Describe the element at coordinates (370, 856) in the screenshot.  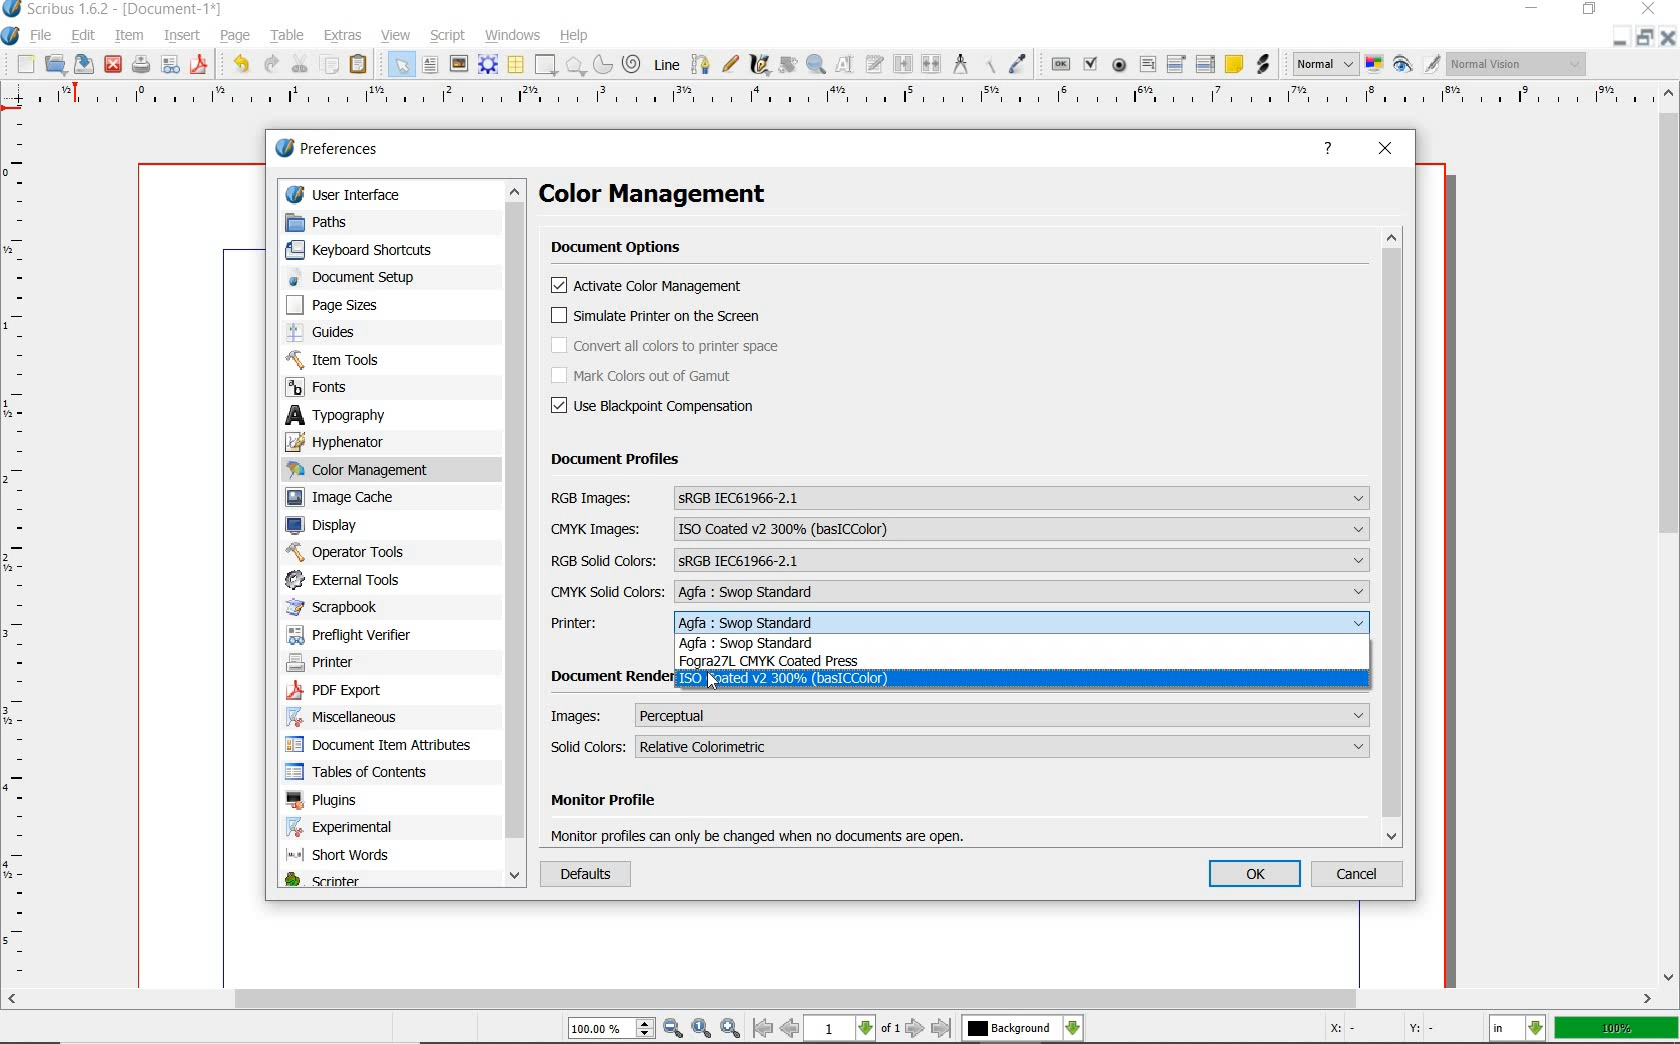
I see `short words` at that location.